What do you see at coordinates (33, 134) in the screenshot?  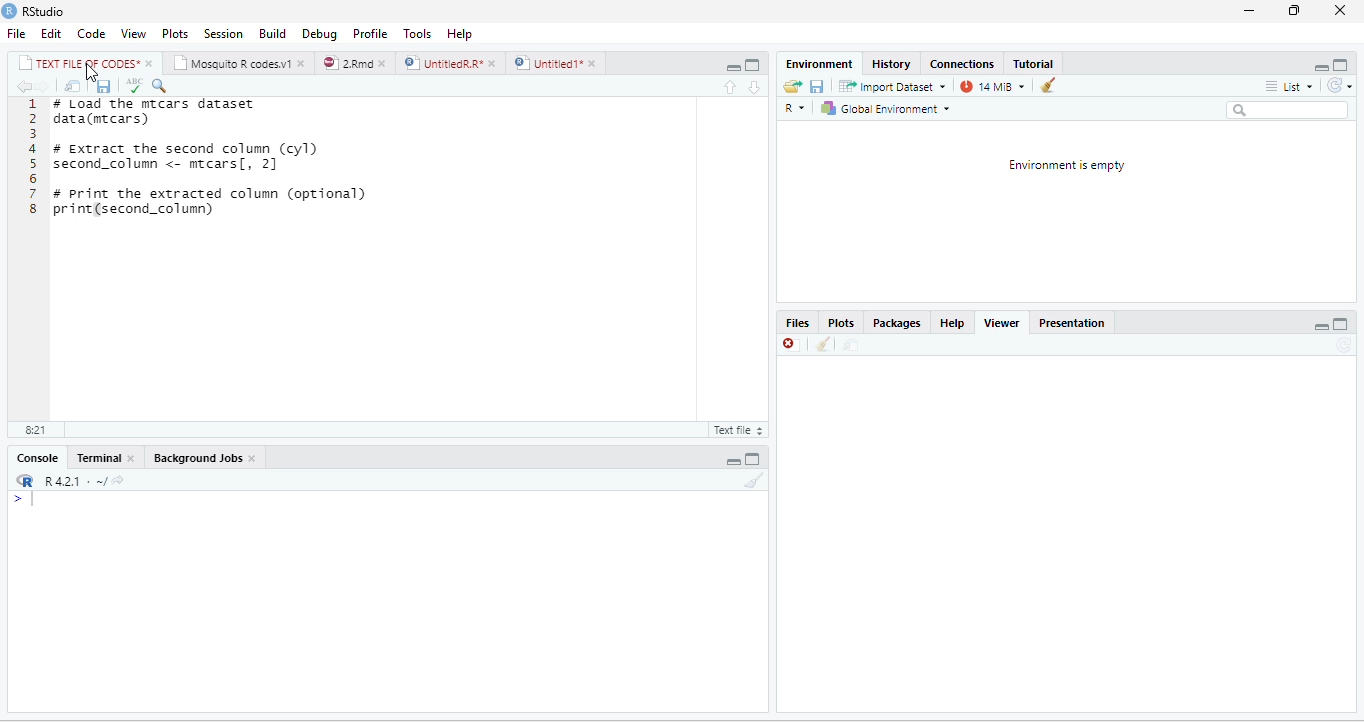 I see `3` at bounding box center [33, 134].